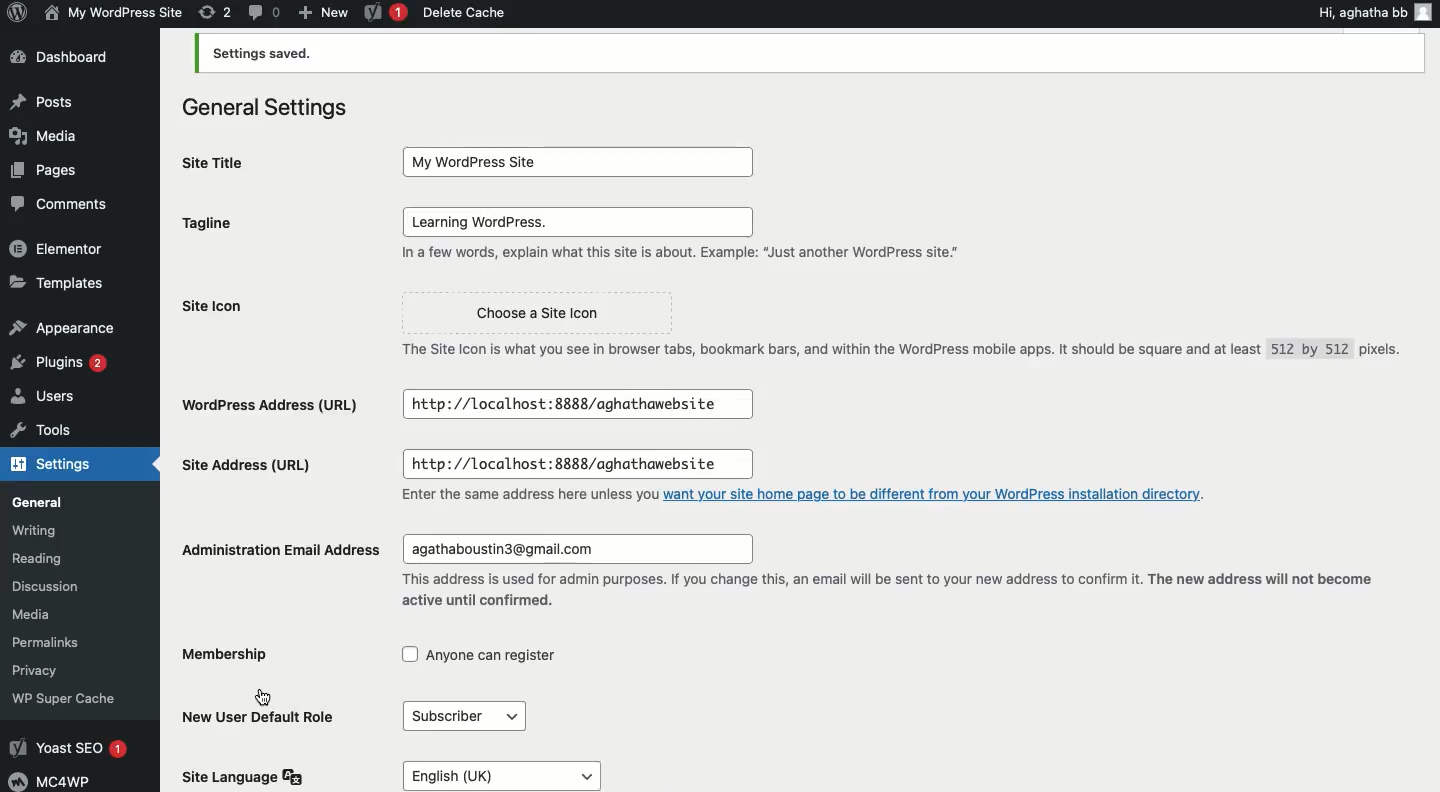  I want to click on cursor, so click(270, 694).